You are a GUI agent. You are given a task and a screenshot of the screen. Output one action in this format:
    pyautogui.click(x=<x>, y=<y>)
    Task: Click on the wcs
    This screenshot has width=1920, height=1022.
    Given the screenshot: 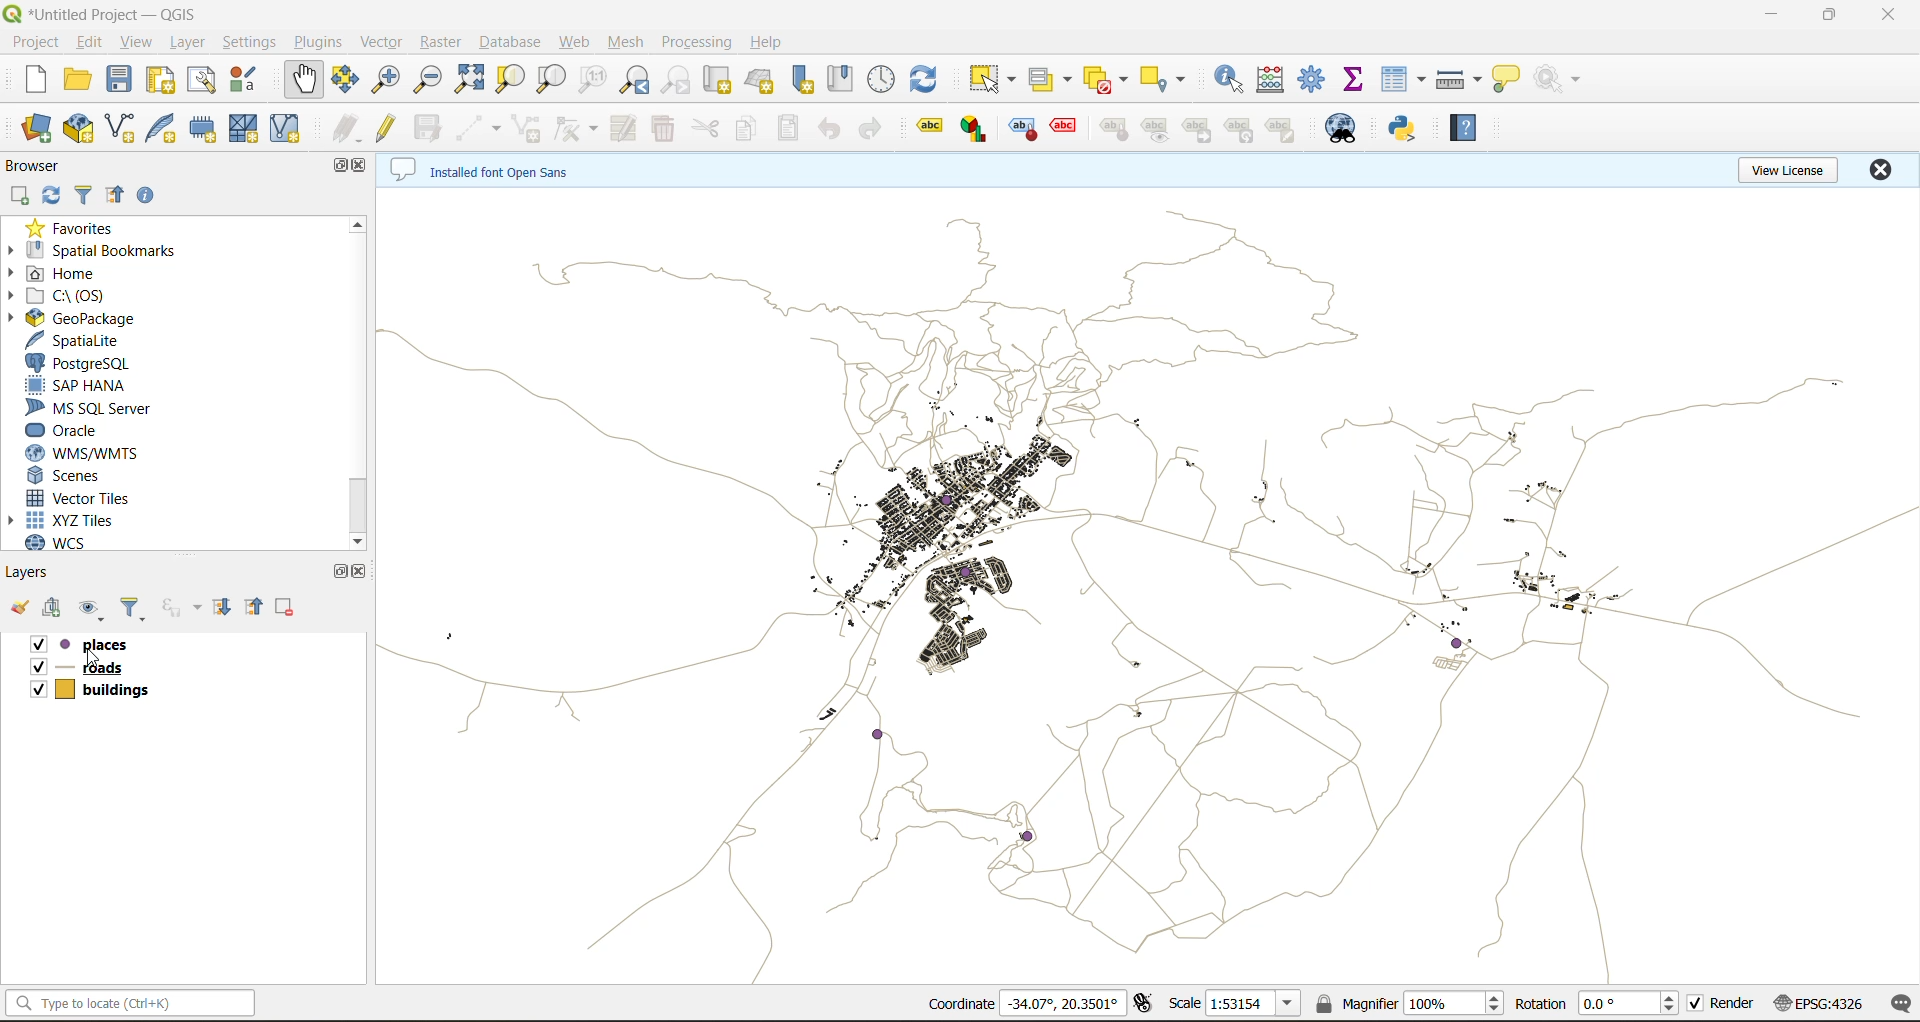 What is the action you would take?
    pyautogui.click(x=76, y=544)
    